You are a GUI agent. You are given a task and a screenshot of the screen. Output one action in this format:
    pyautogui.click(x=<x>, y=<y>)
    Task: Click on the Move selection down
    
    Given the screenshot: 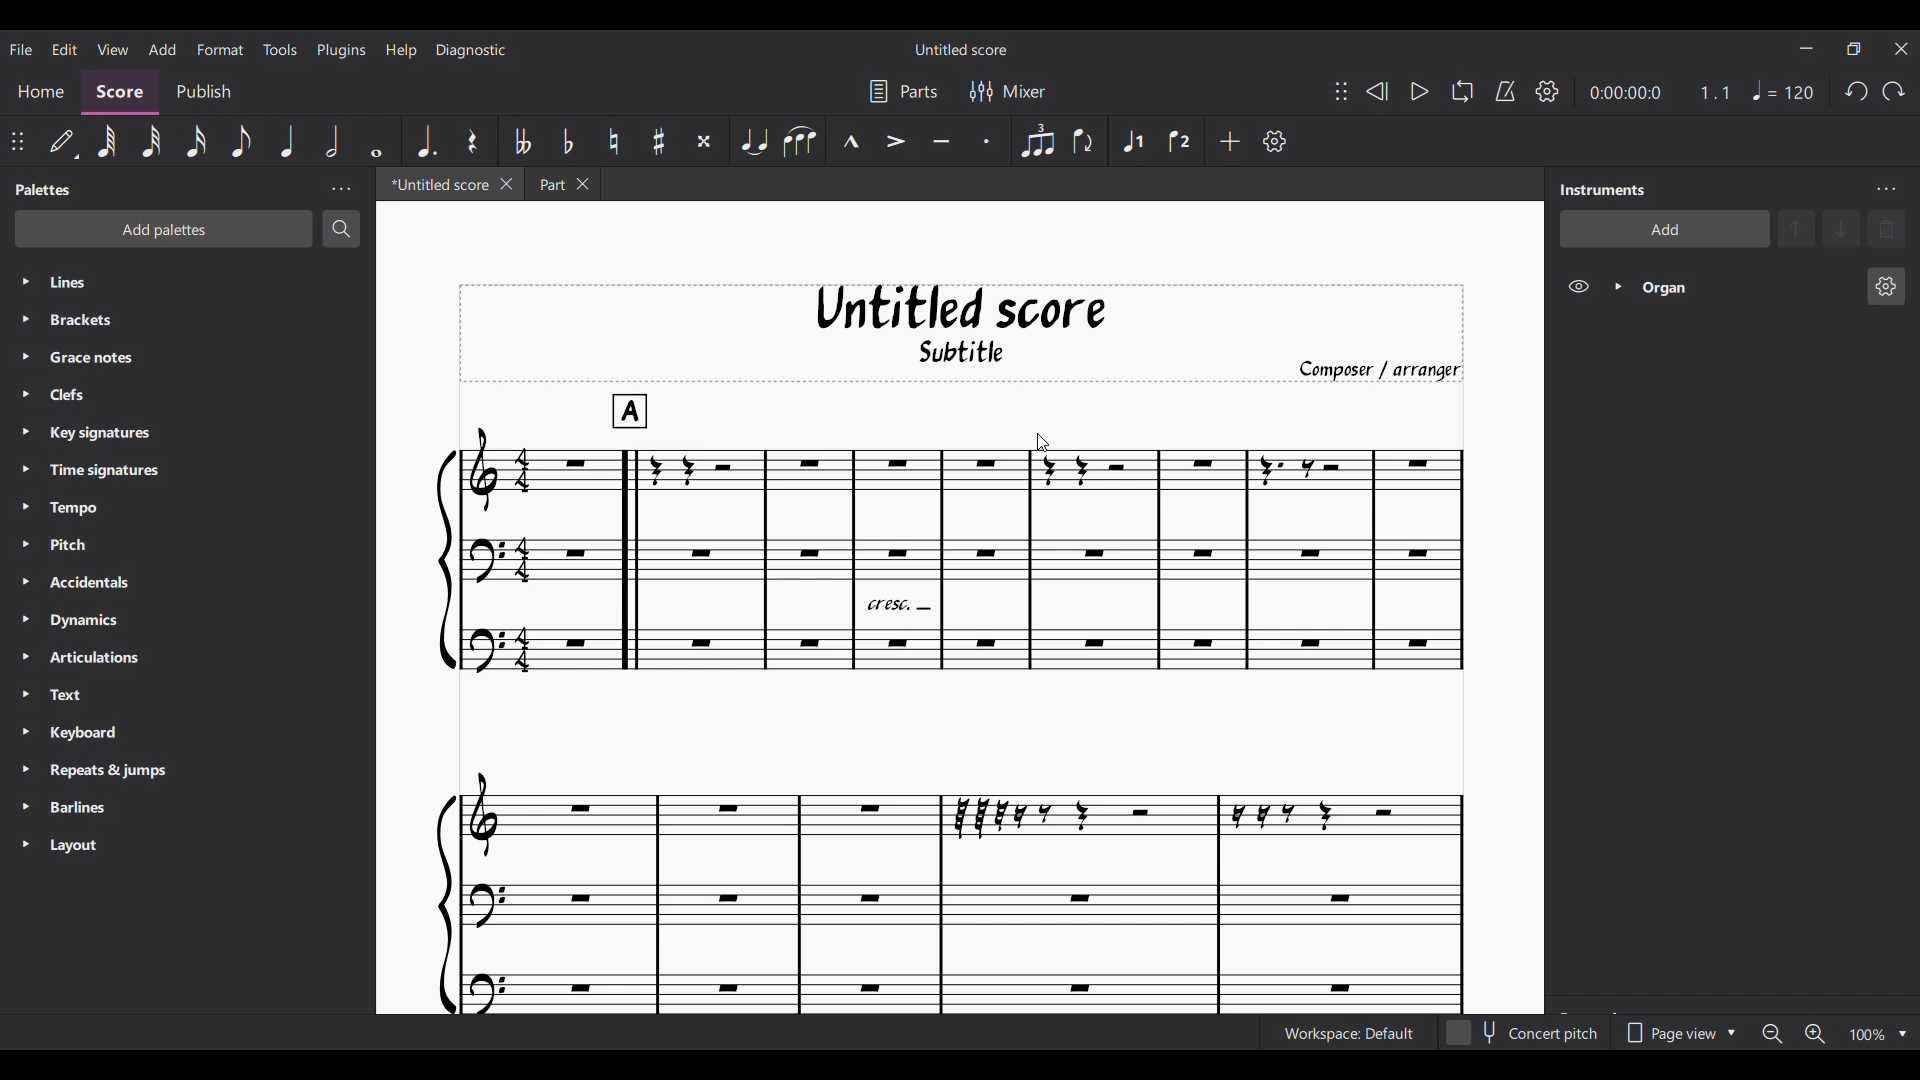 What is the action you would take?
    pyautogui.click(x=1841, y=229)
    